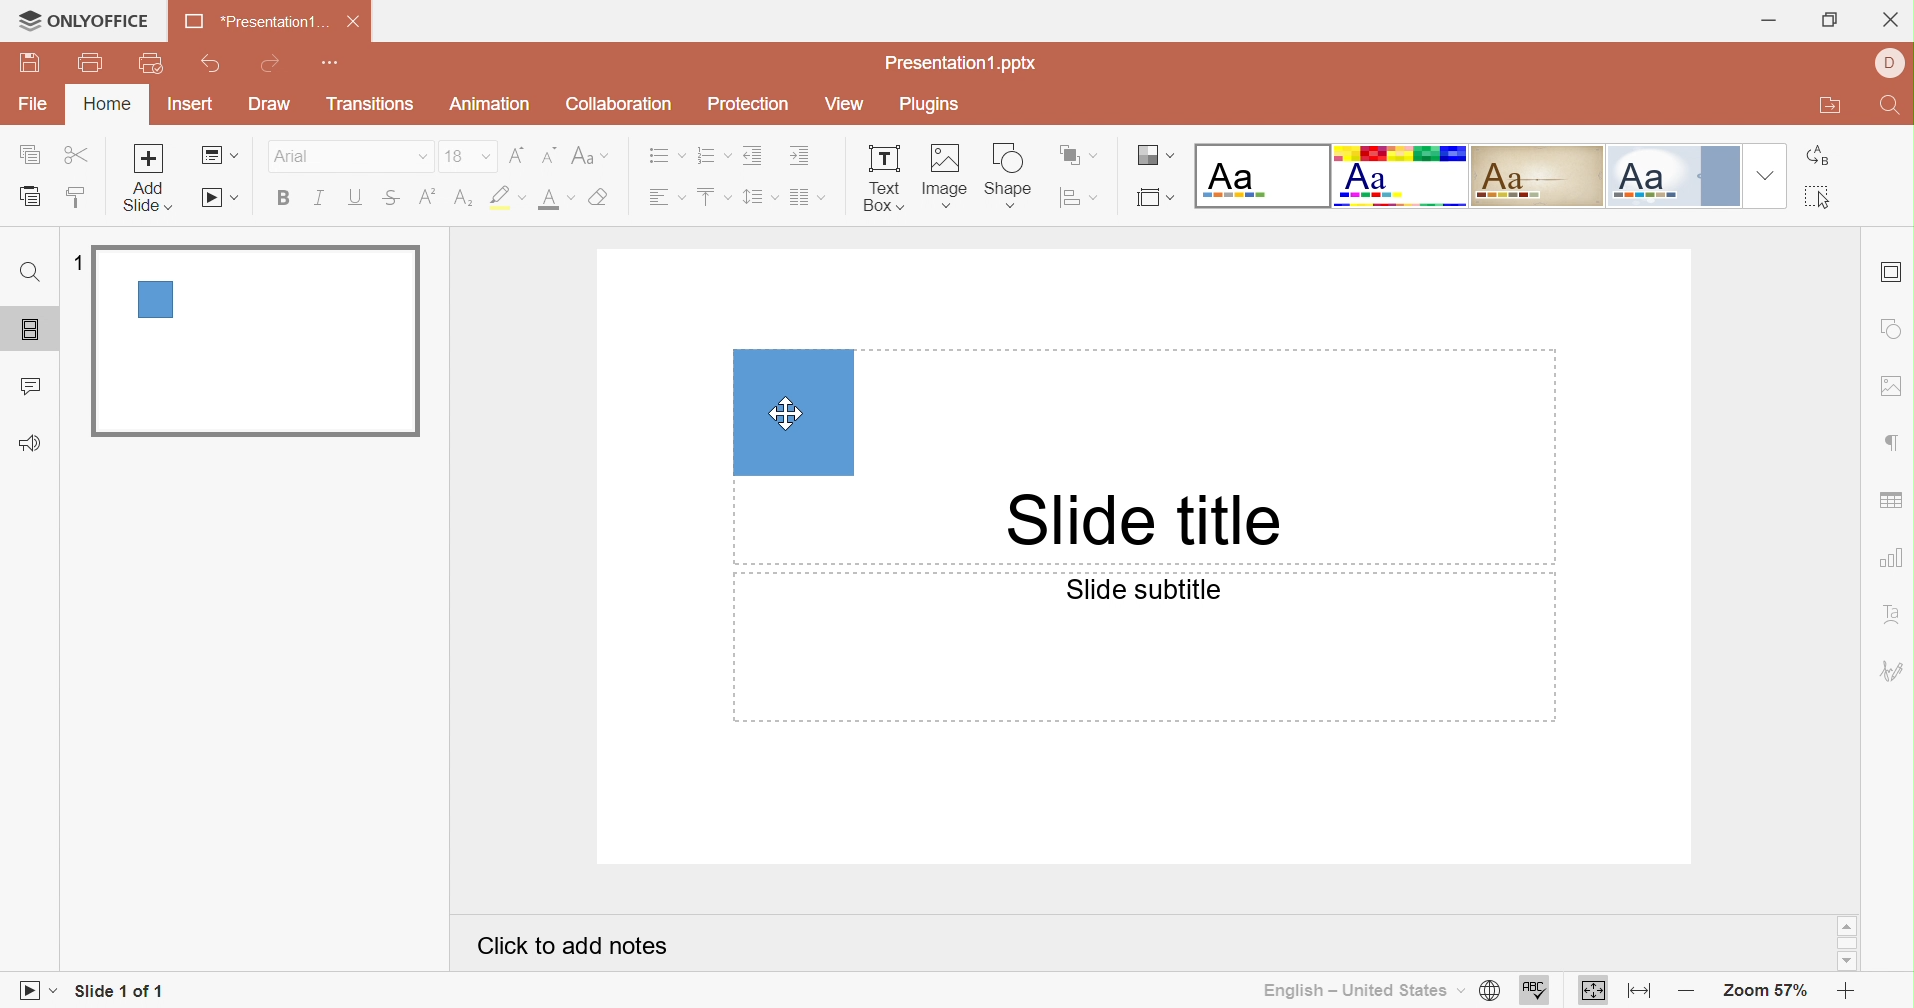  What do you see at coordinates (1265, 176) in the screenshot?
I see `Blank` at bounding box center [1265, 176].